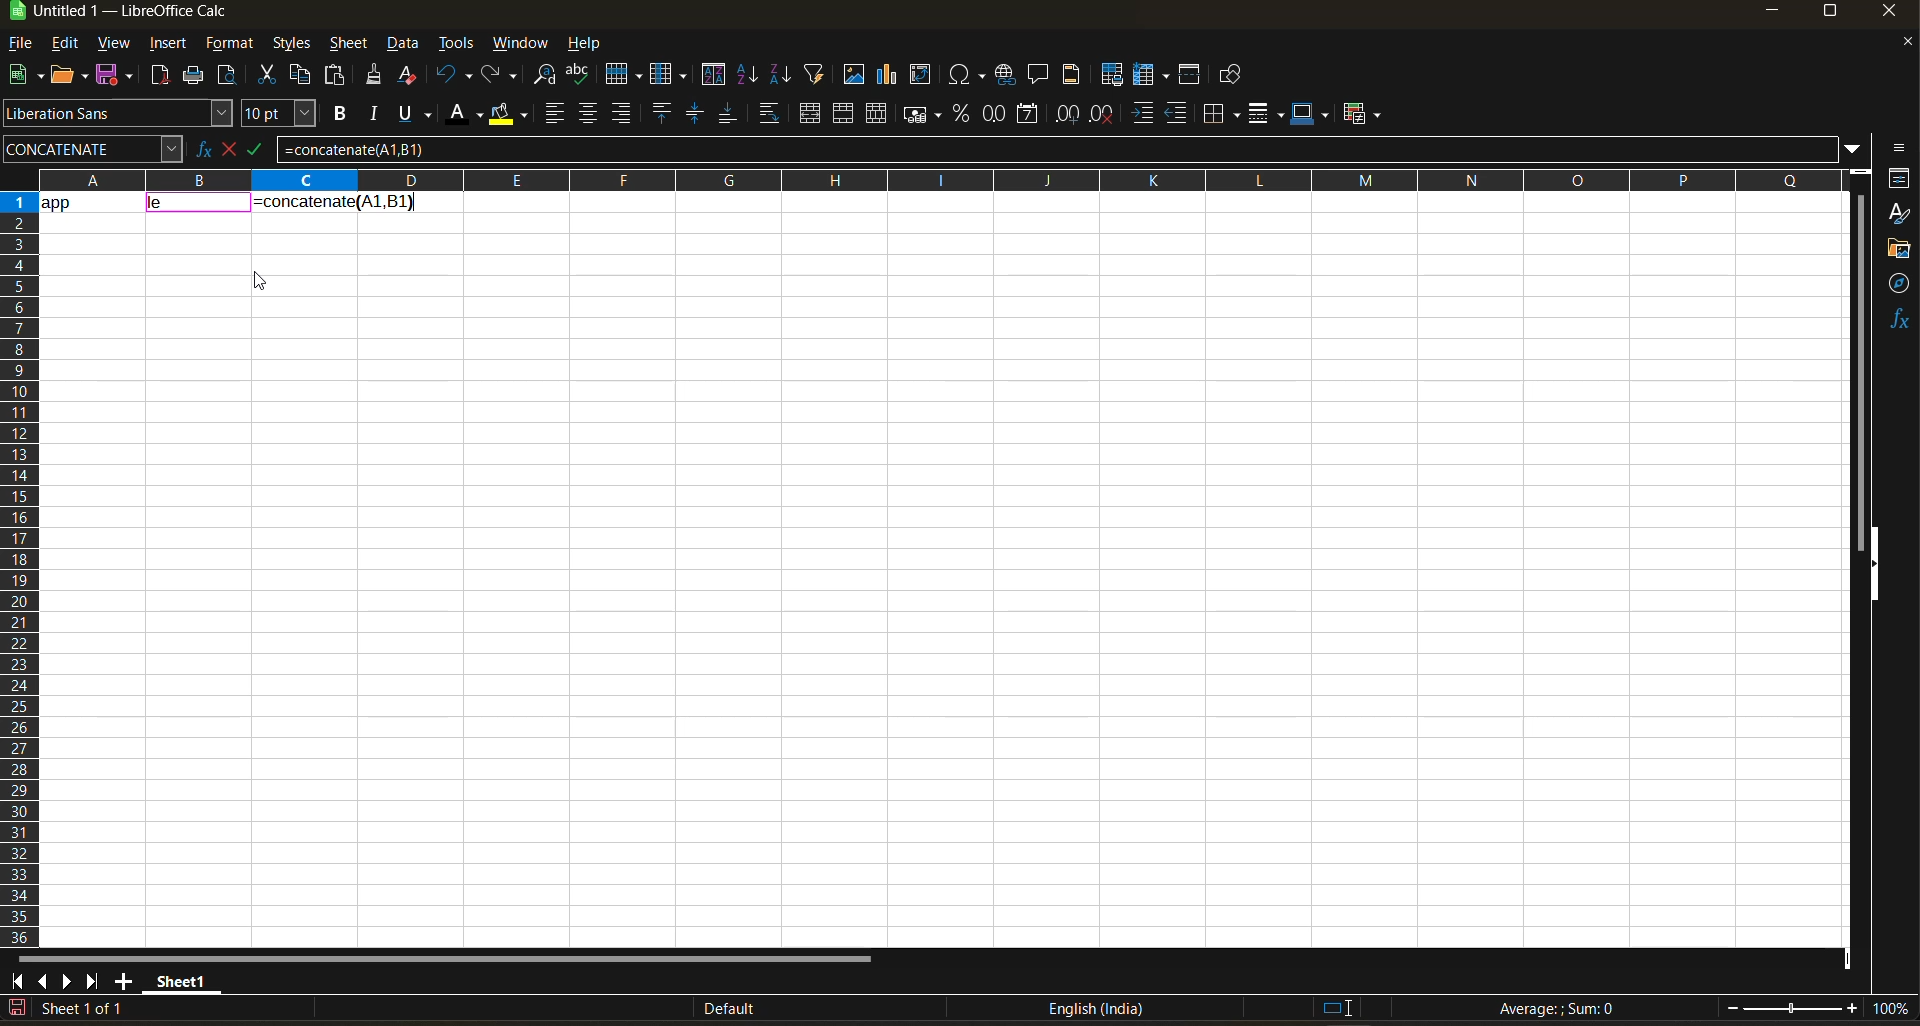 Image resolution: width=1920 pixels, height=1026 pixels. Describe the element at coordinates (1770, 12) in the screenshot. I see `minimize` at that location.